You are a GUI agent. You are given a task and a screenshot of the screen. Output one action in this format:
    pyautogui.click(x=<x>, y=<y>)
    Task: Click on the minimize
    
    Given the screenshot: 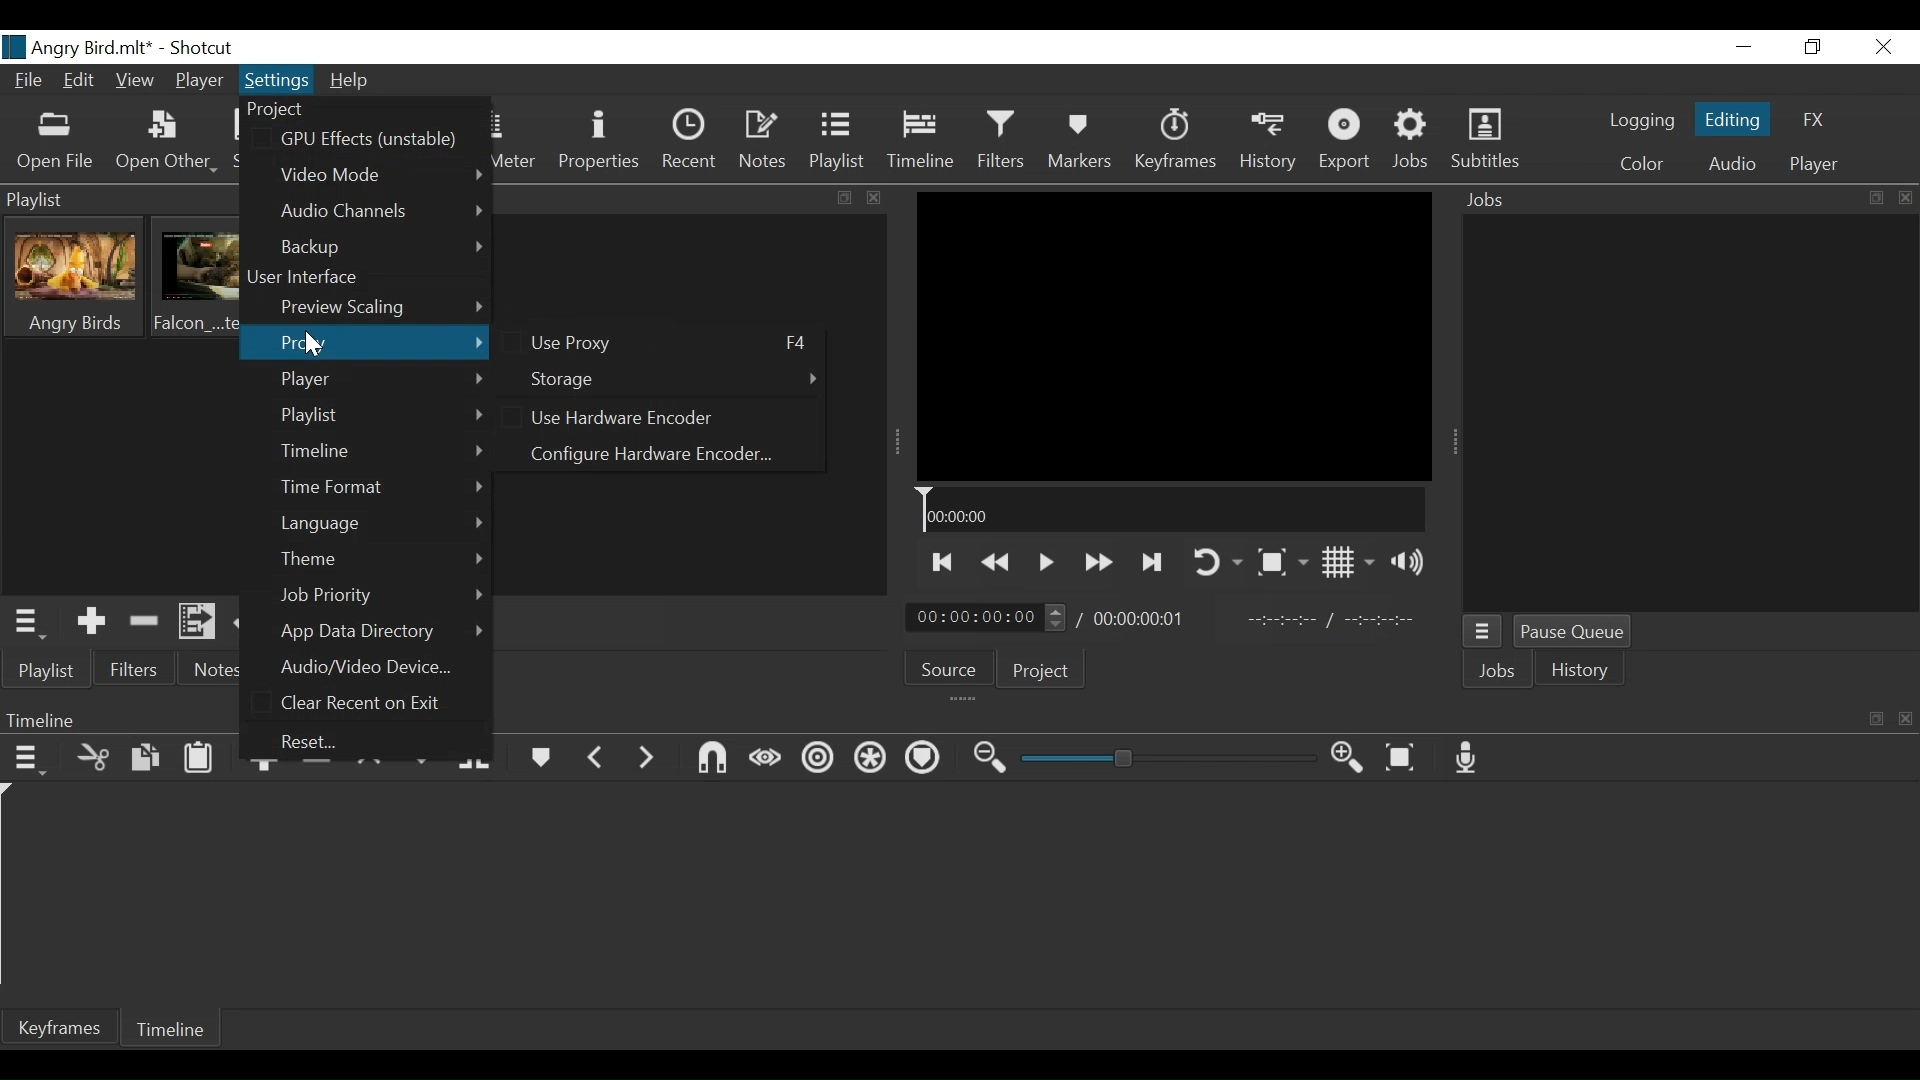 What is the action you would take?
    pyautogui.click(x=1742, y=48)
    